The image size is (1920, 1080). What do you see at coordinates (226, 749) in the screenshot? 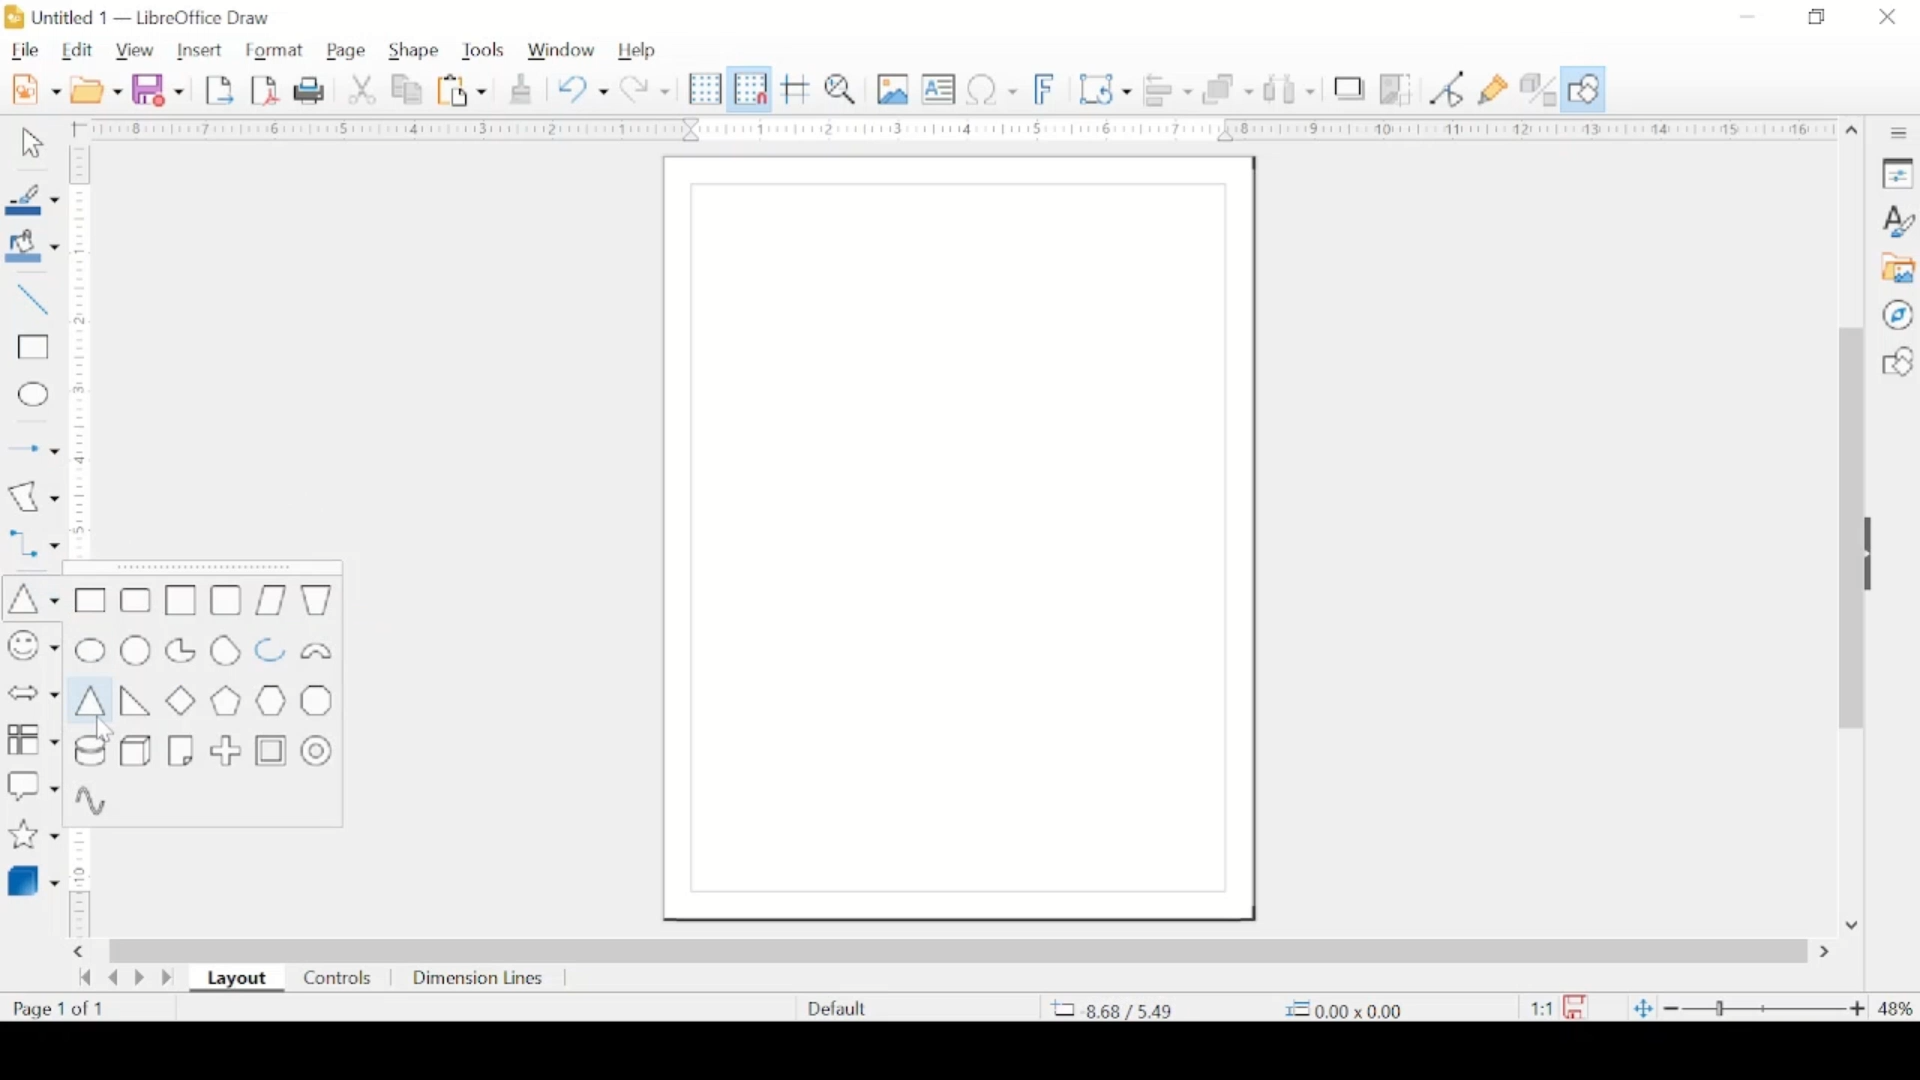
I see `cross` at bounding box center [226, 749].